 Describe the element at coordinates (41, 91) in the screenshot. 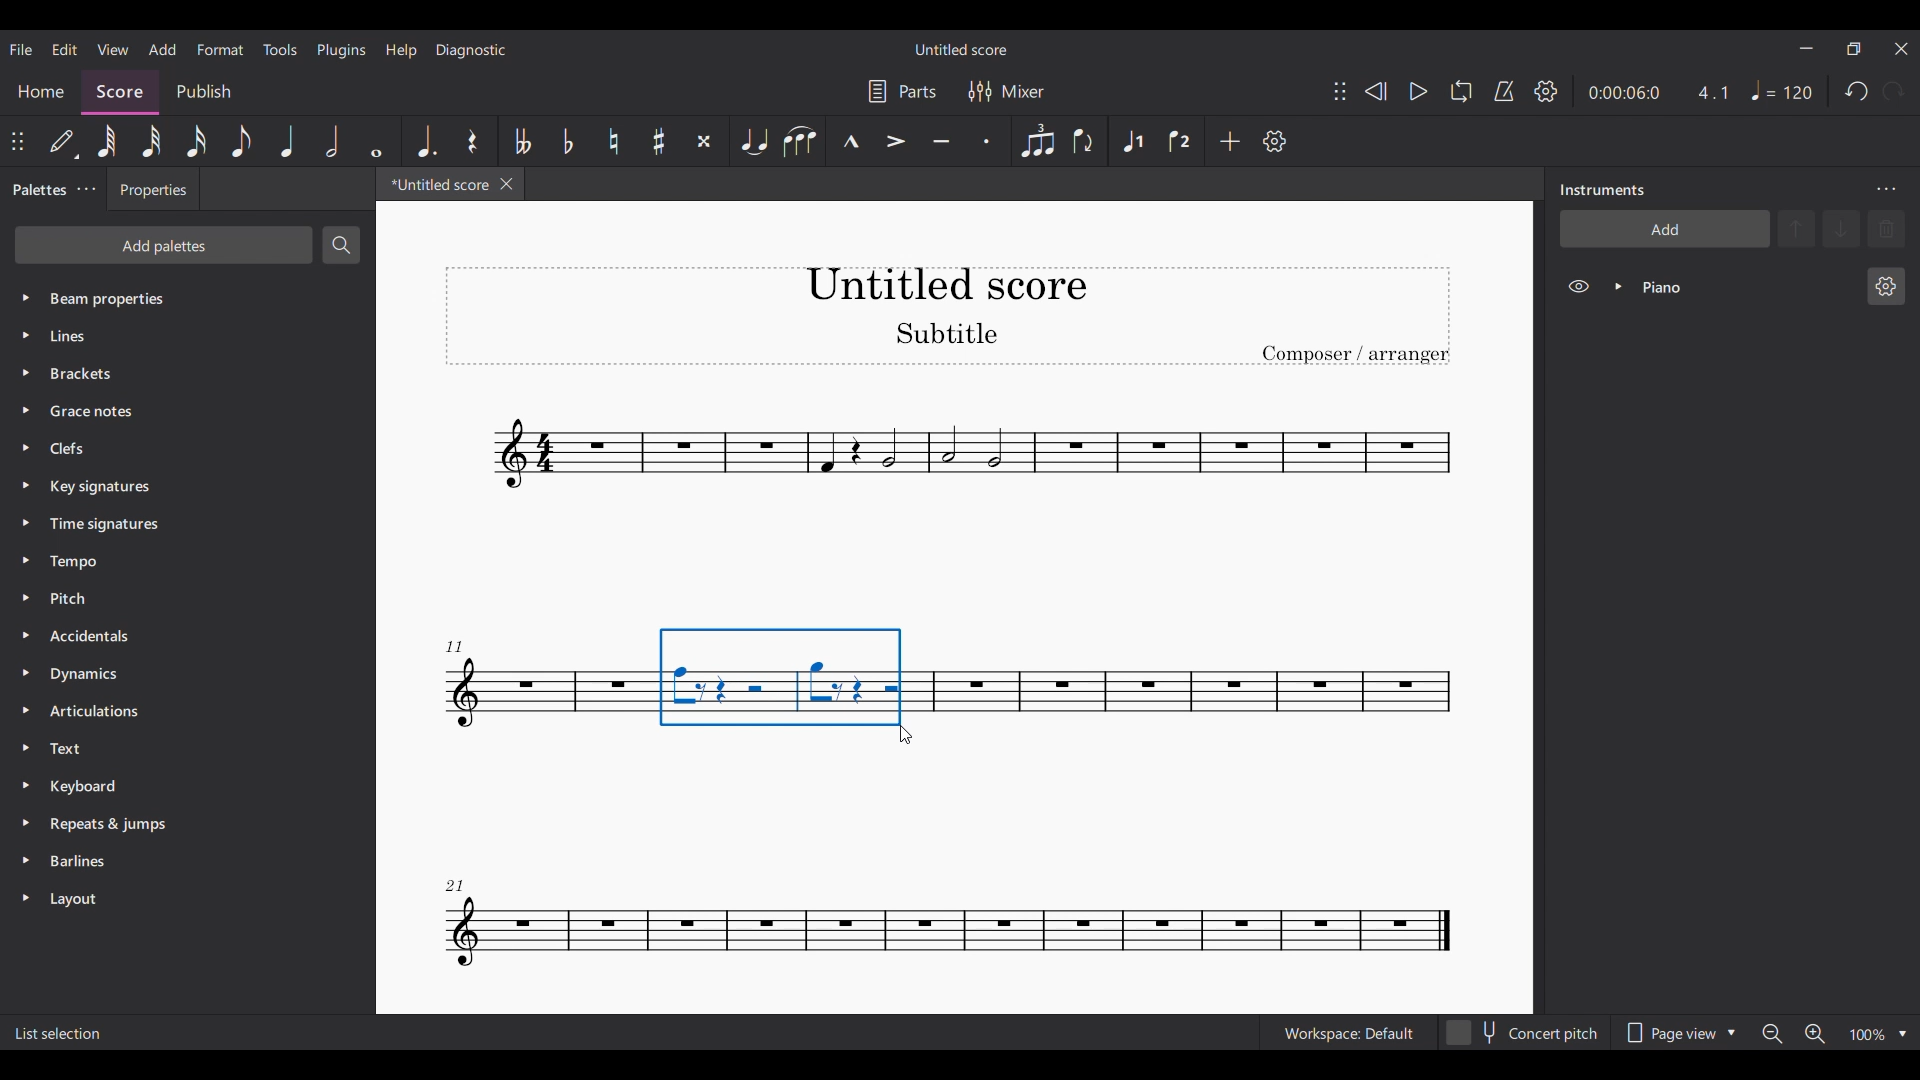

I see `Home section` at that location.